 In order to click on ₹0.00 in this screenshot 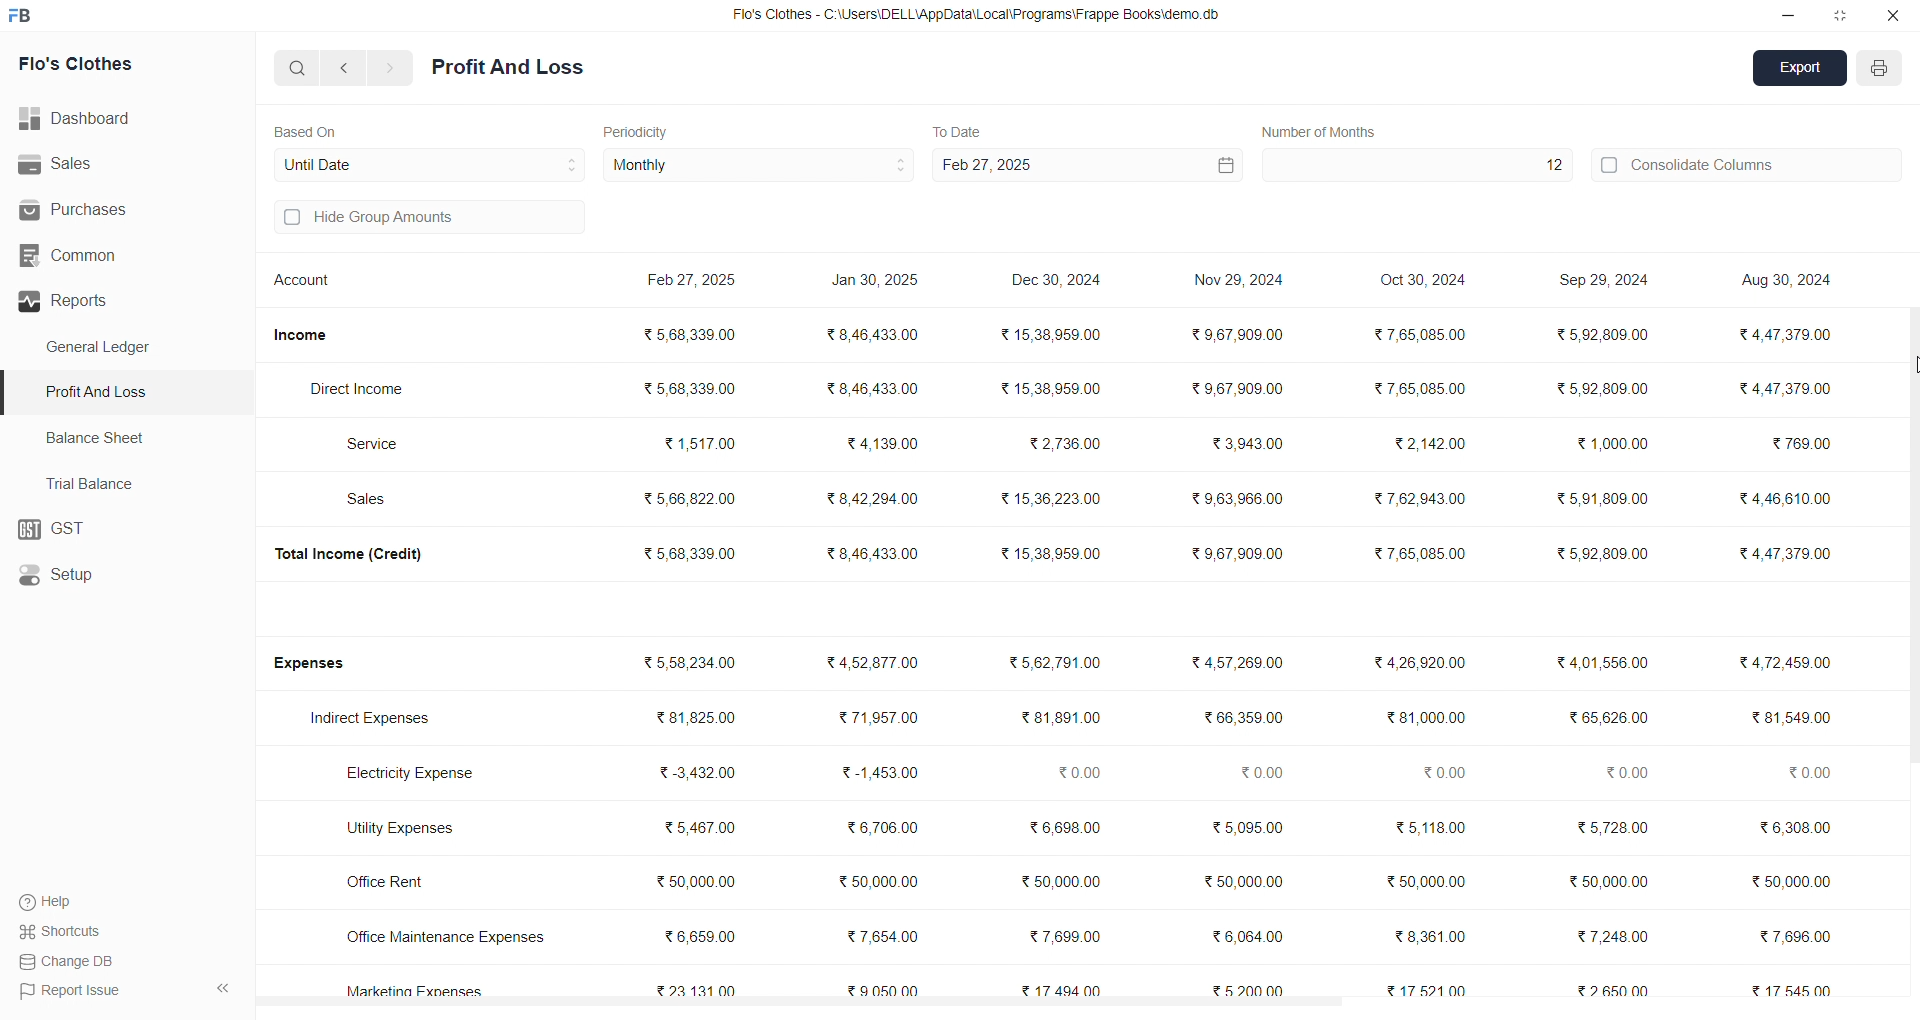, I will do `click(1627, 770)`.